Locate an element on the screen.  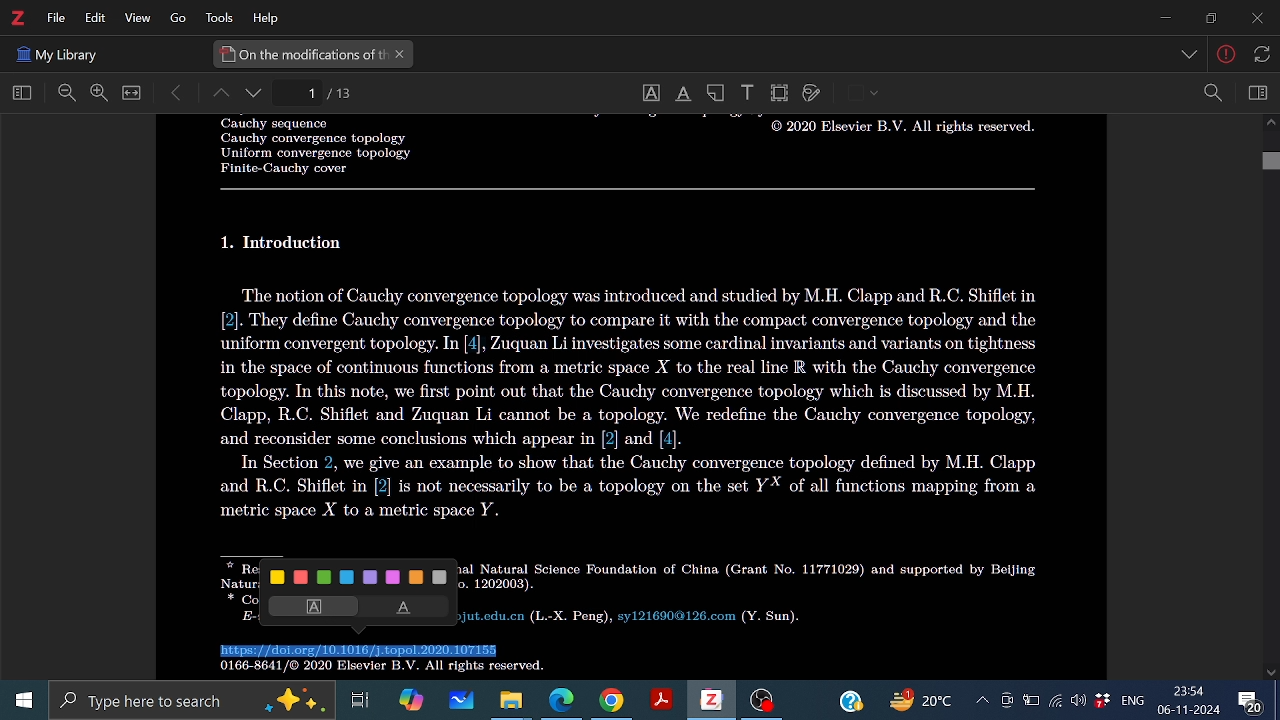
Underline is located at coordinates (407, 608).